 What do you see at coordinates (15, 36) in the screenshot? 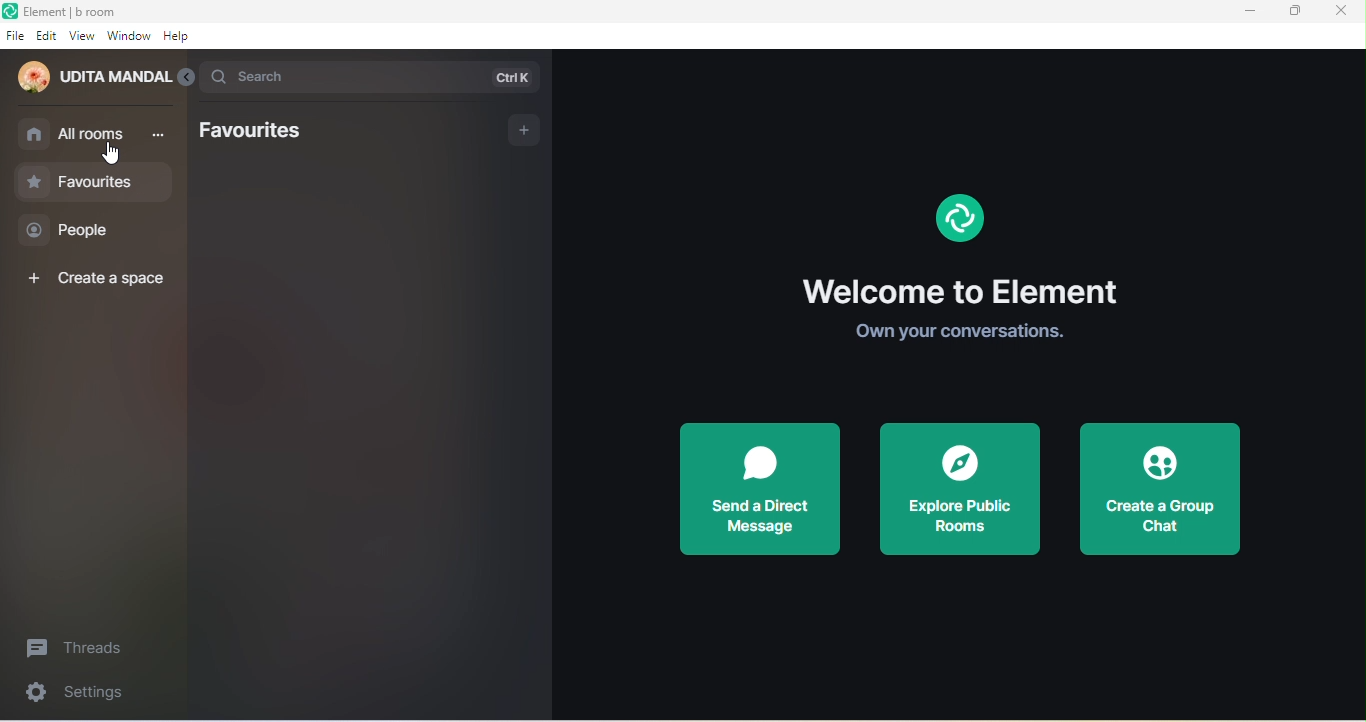
I see `file` at bounding box center [15, 36].